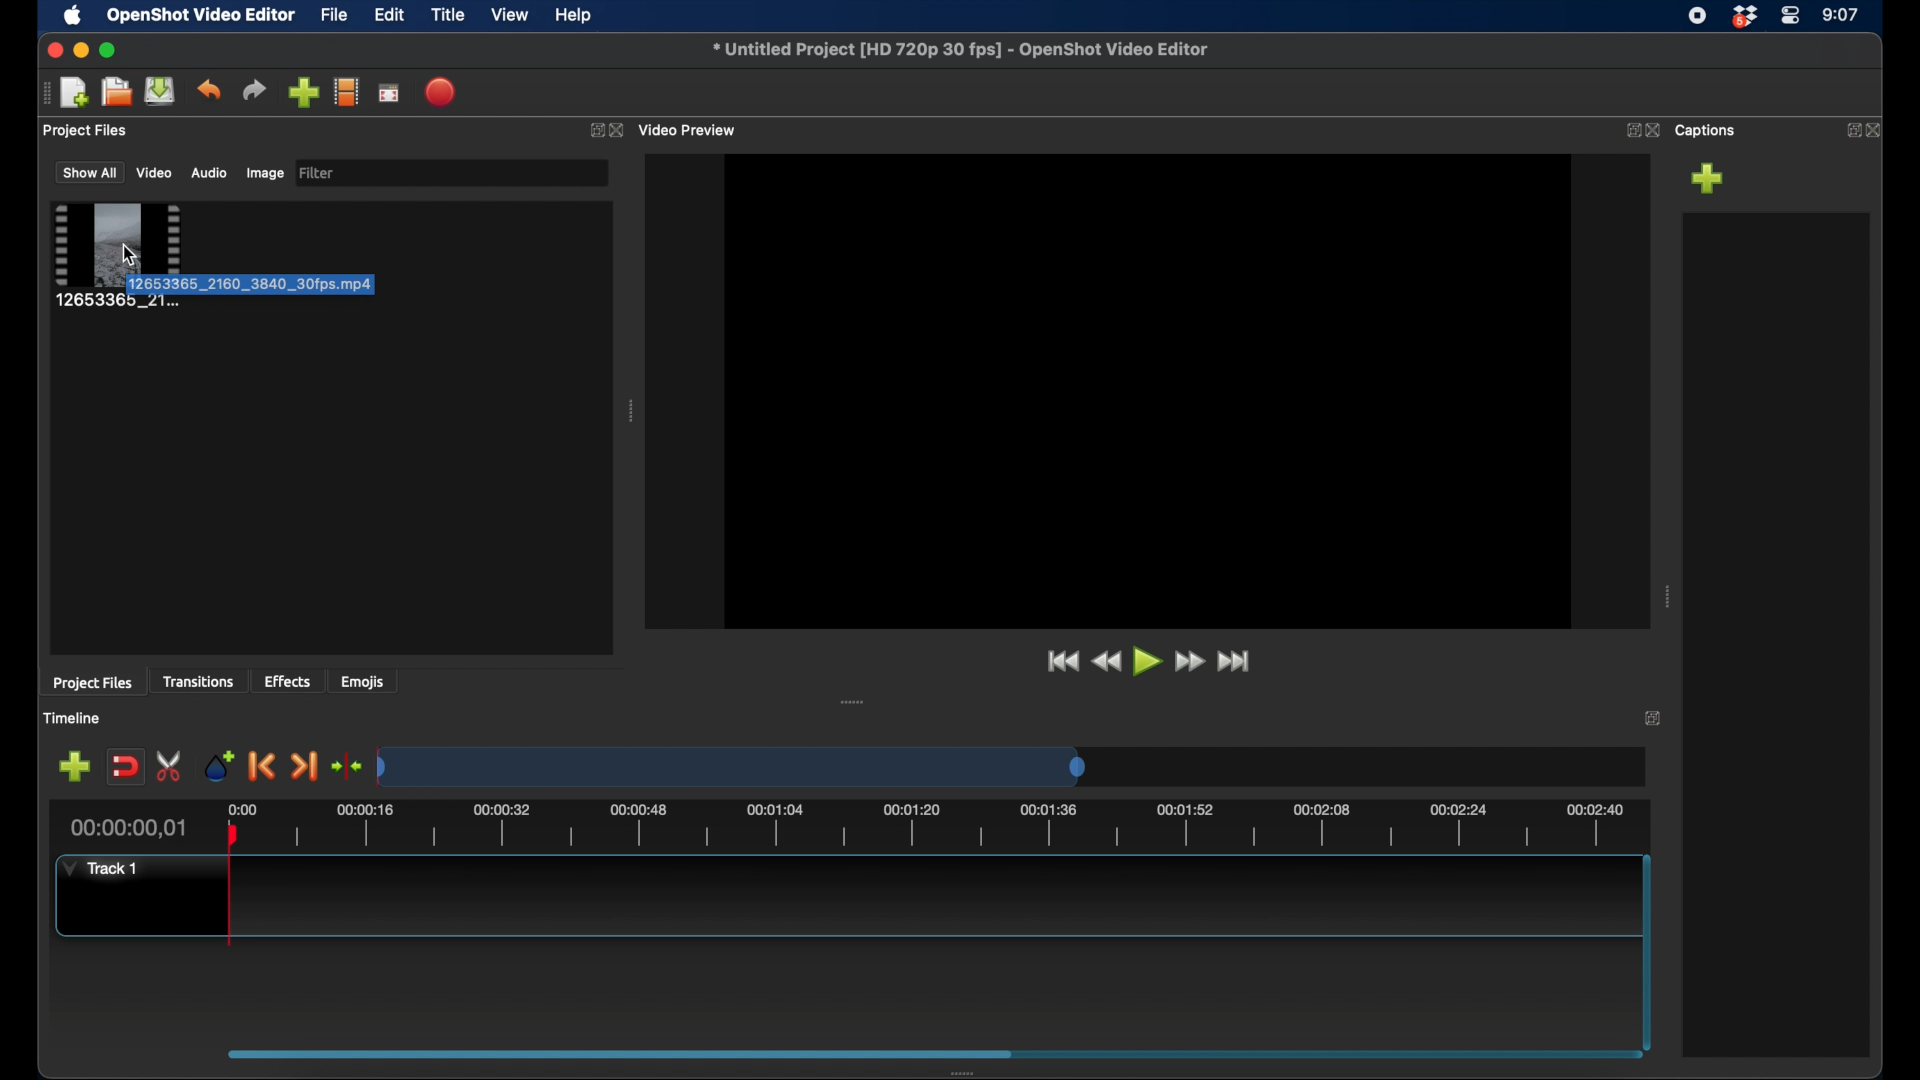  Describe the element at coordinates (40, 93) in the screenshot. I see `drag handle` at that location.